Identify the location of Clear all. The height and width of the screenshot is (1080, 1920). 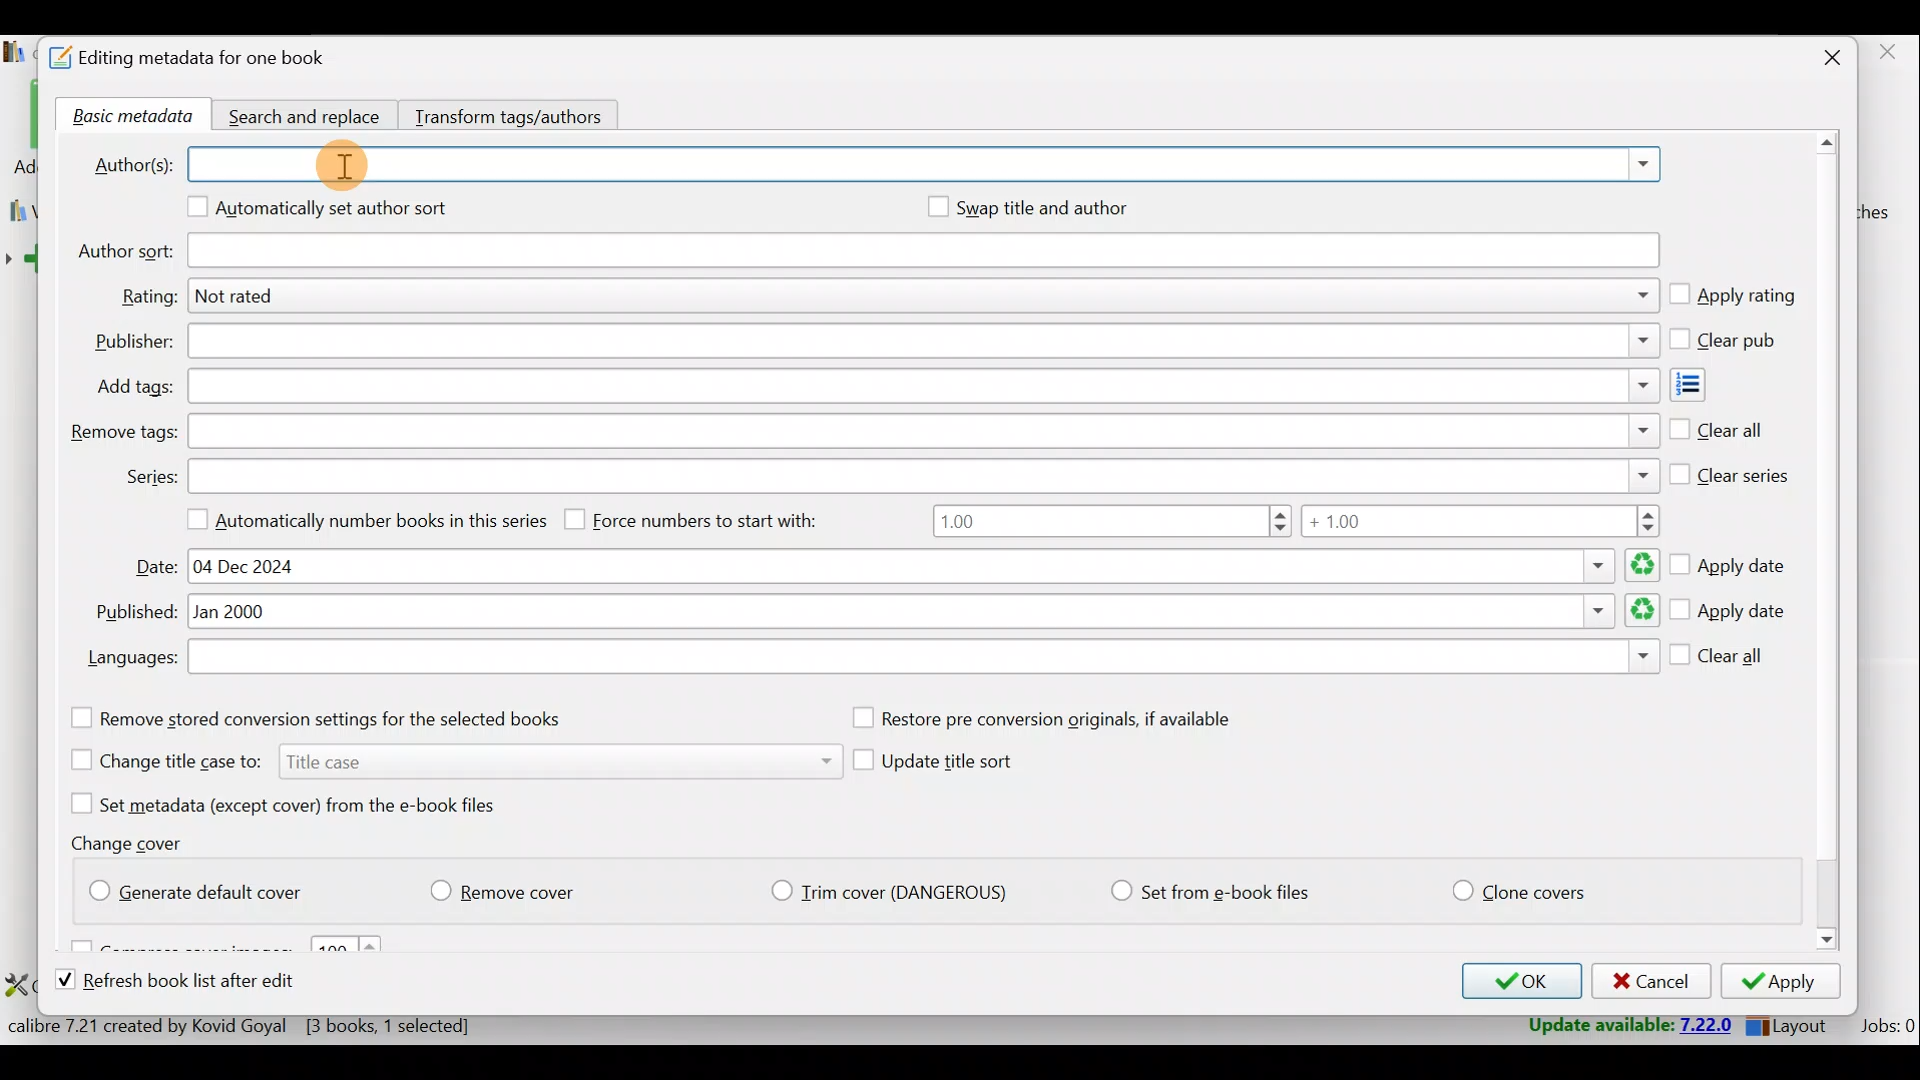
(1717, 426).